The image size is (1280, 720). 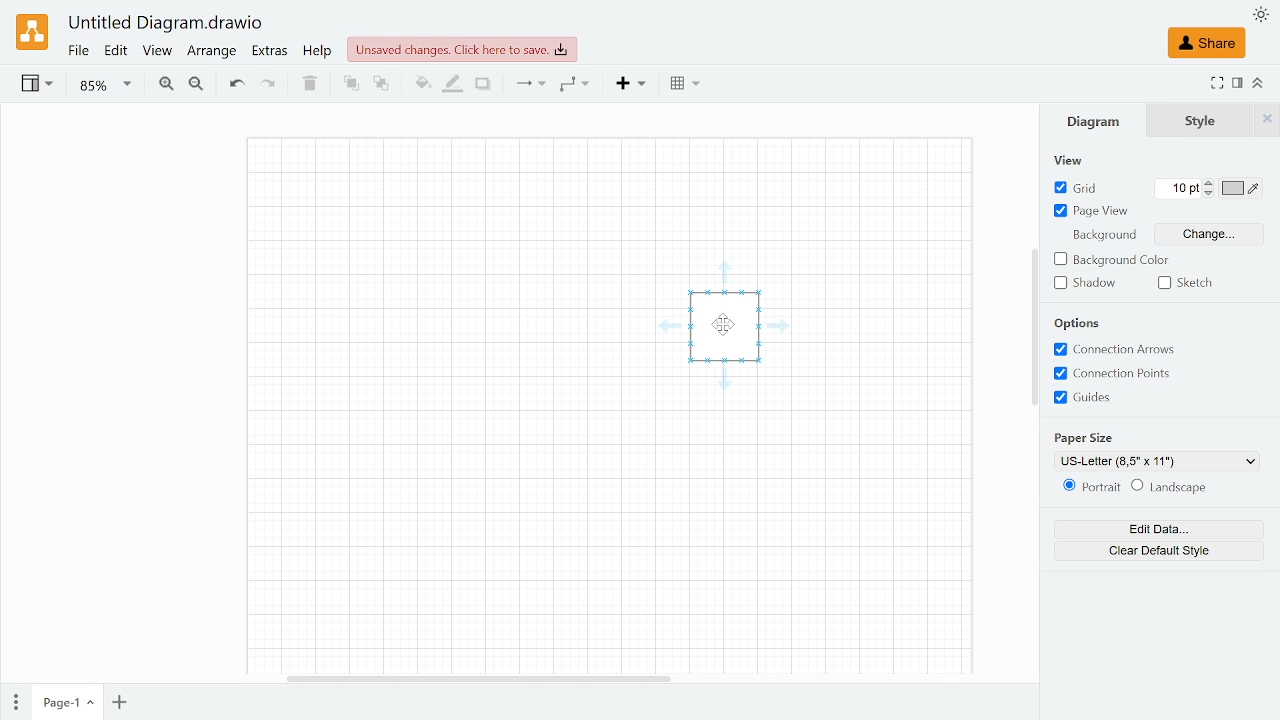 I want to click on Delete, so click(x=309, y=83).